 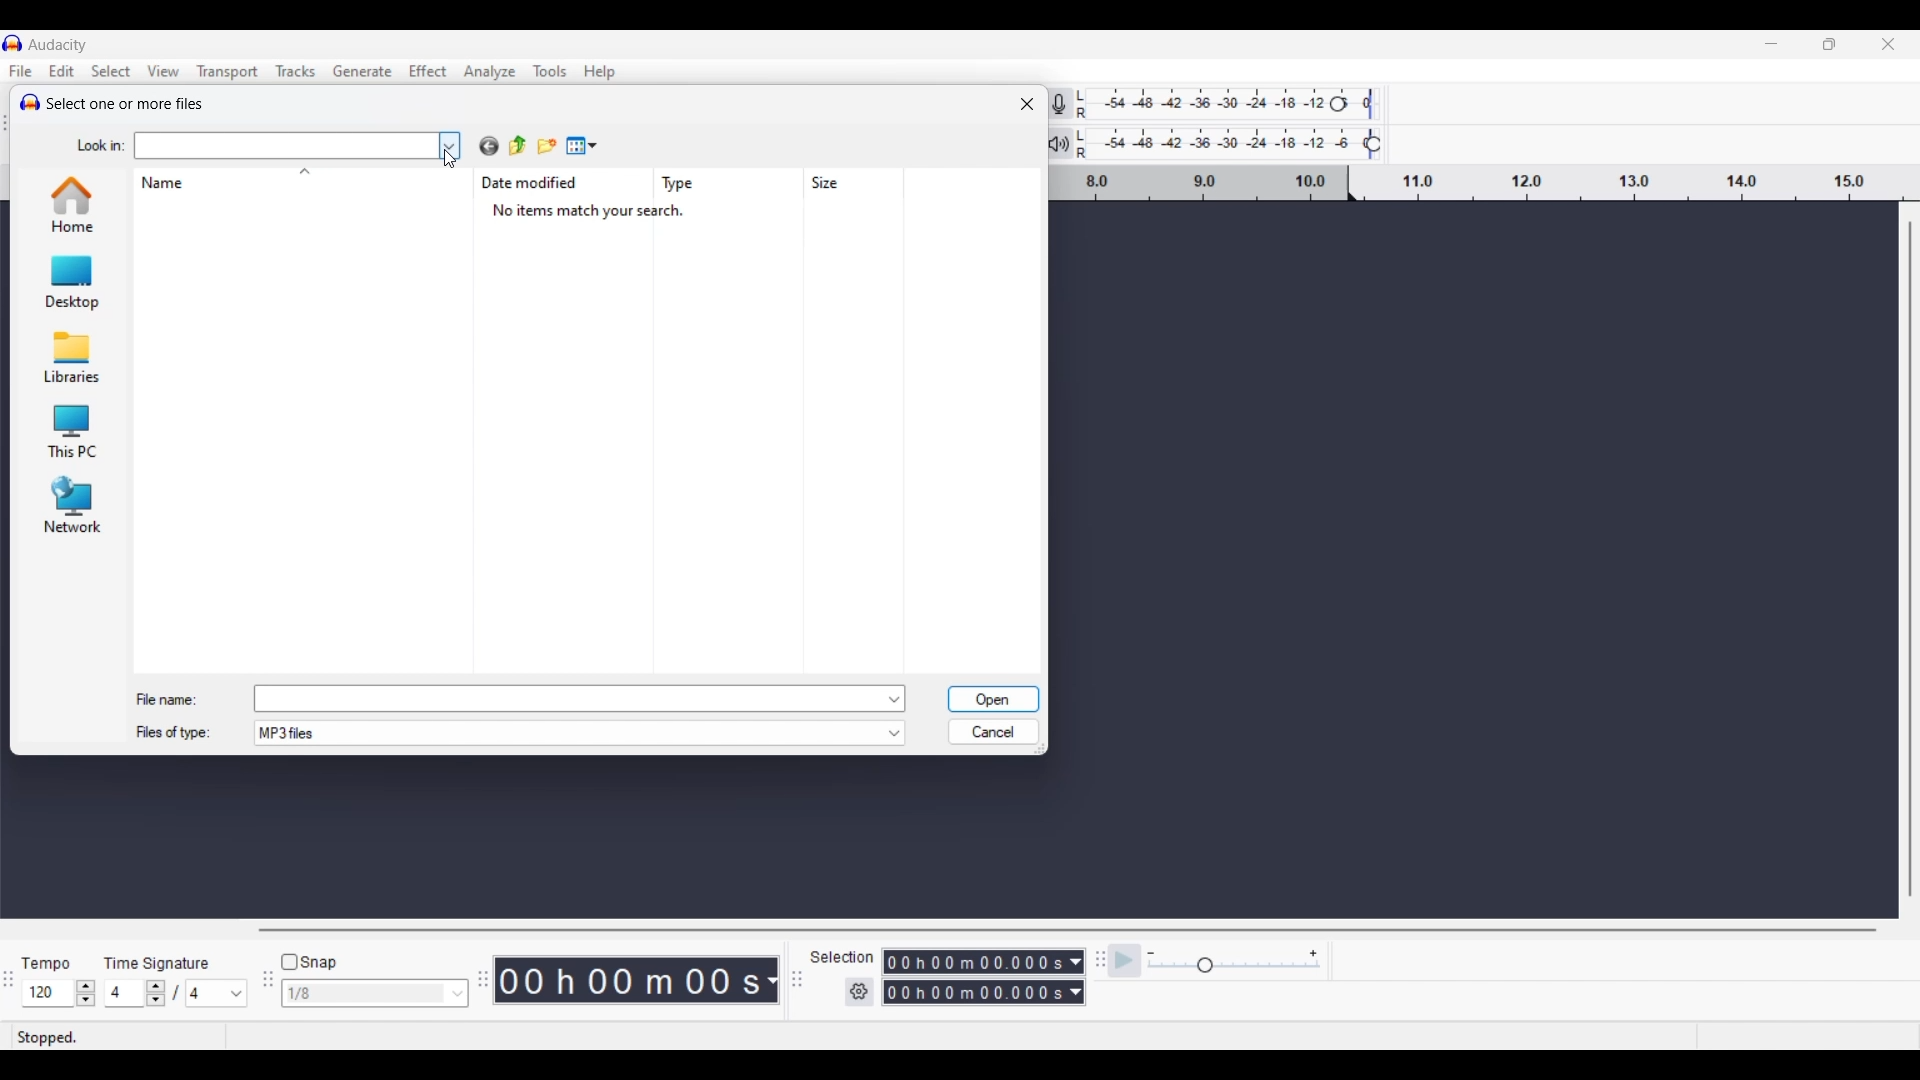 I want to click on Help menu, so click(x=600, y=72).